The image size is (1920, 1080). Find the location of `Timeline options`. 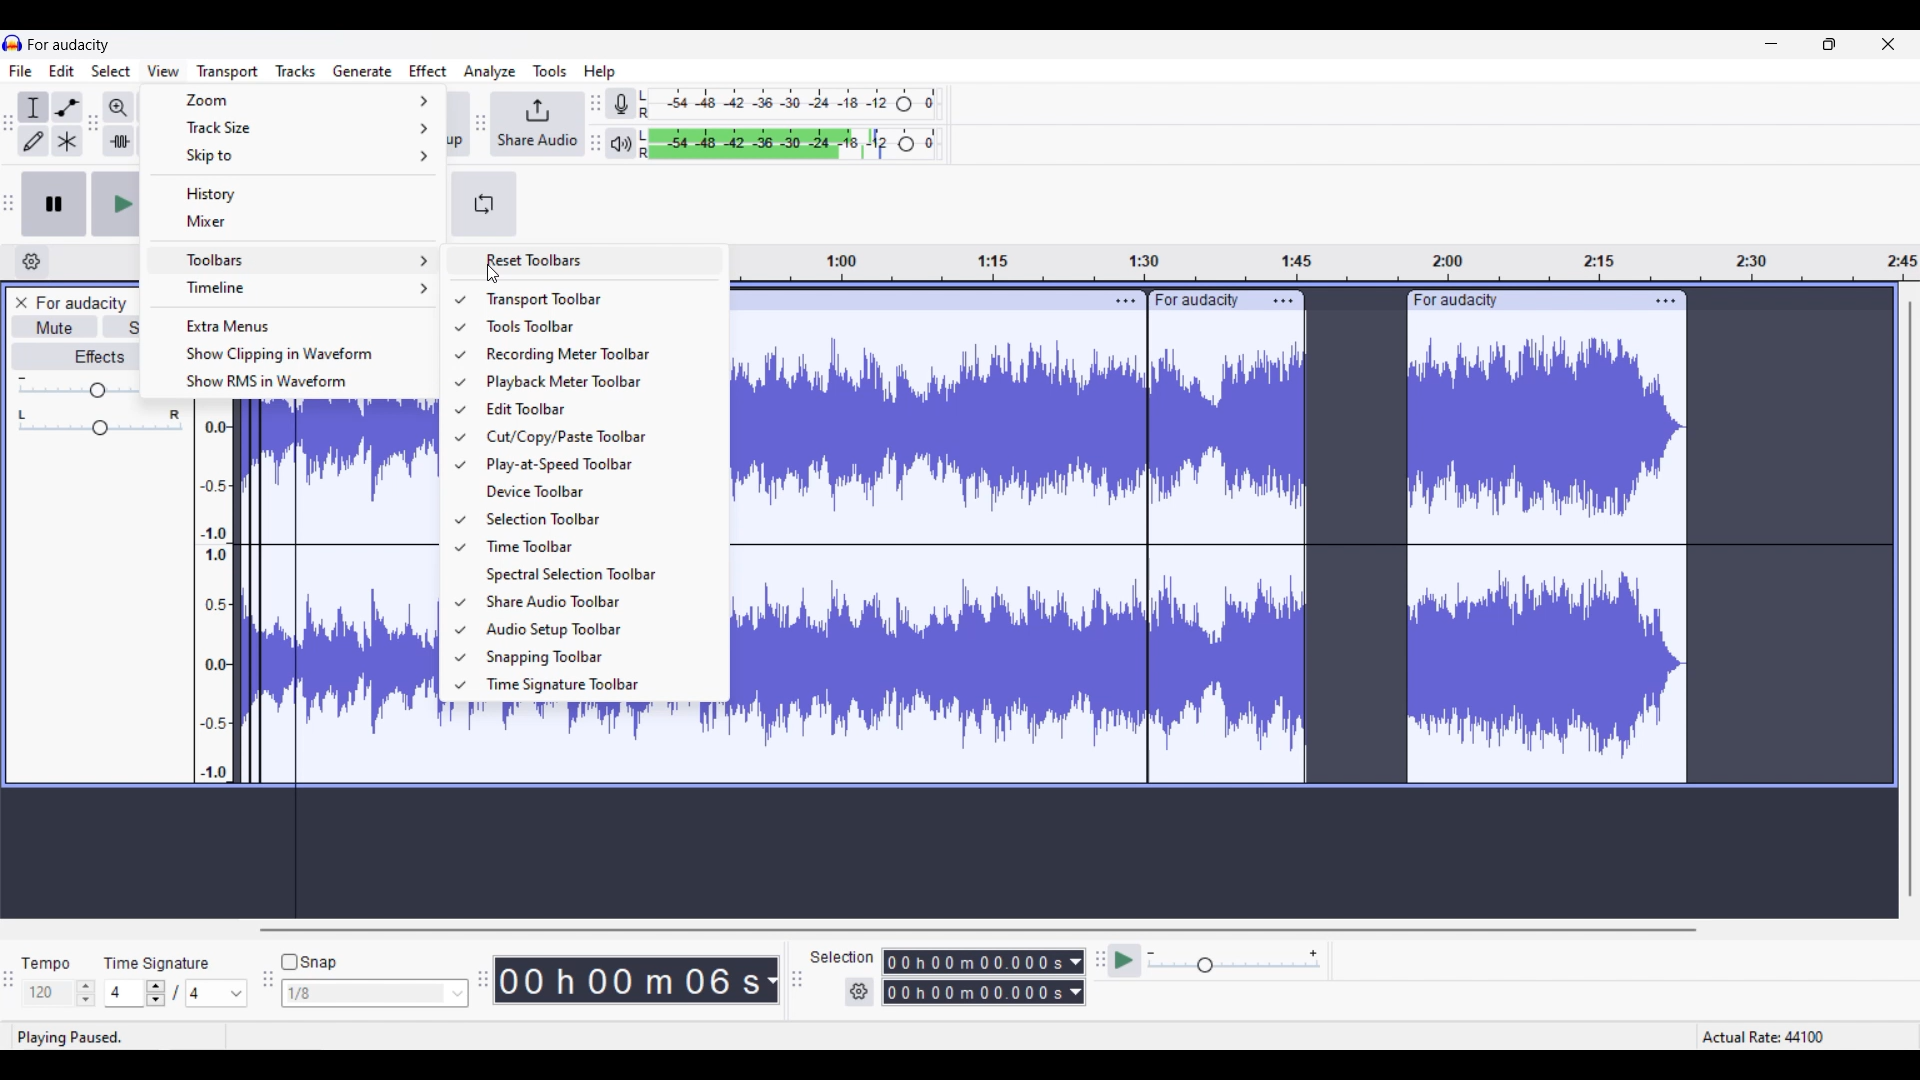

Timeline options is located at coordinates (295, 289).